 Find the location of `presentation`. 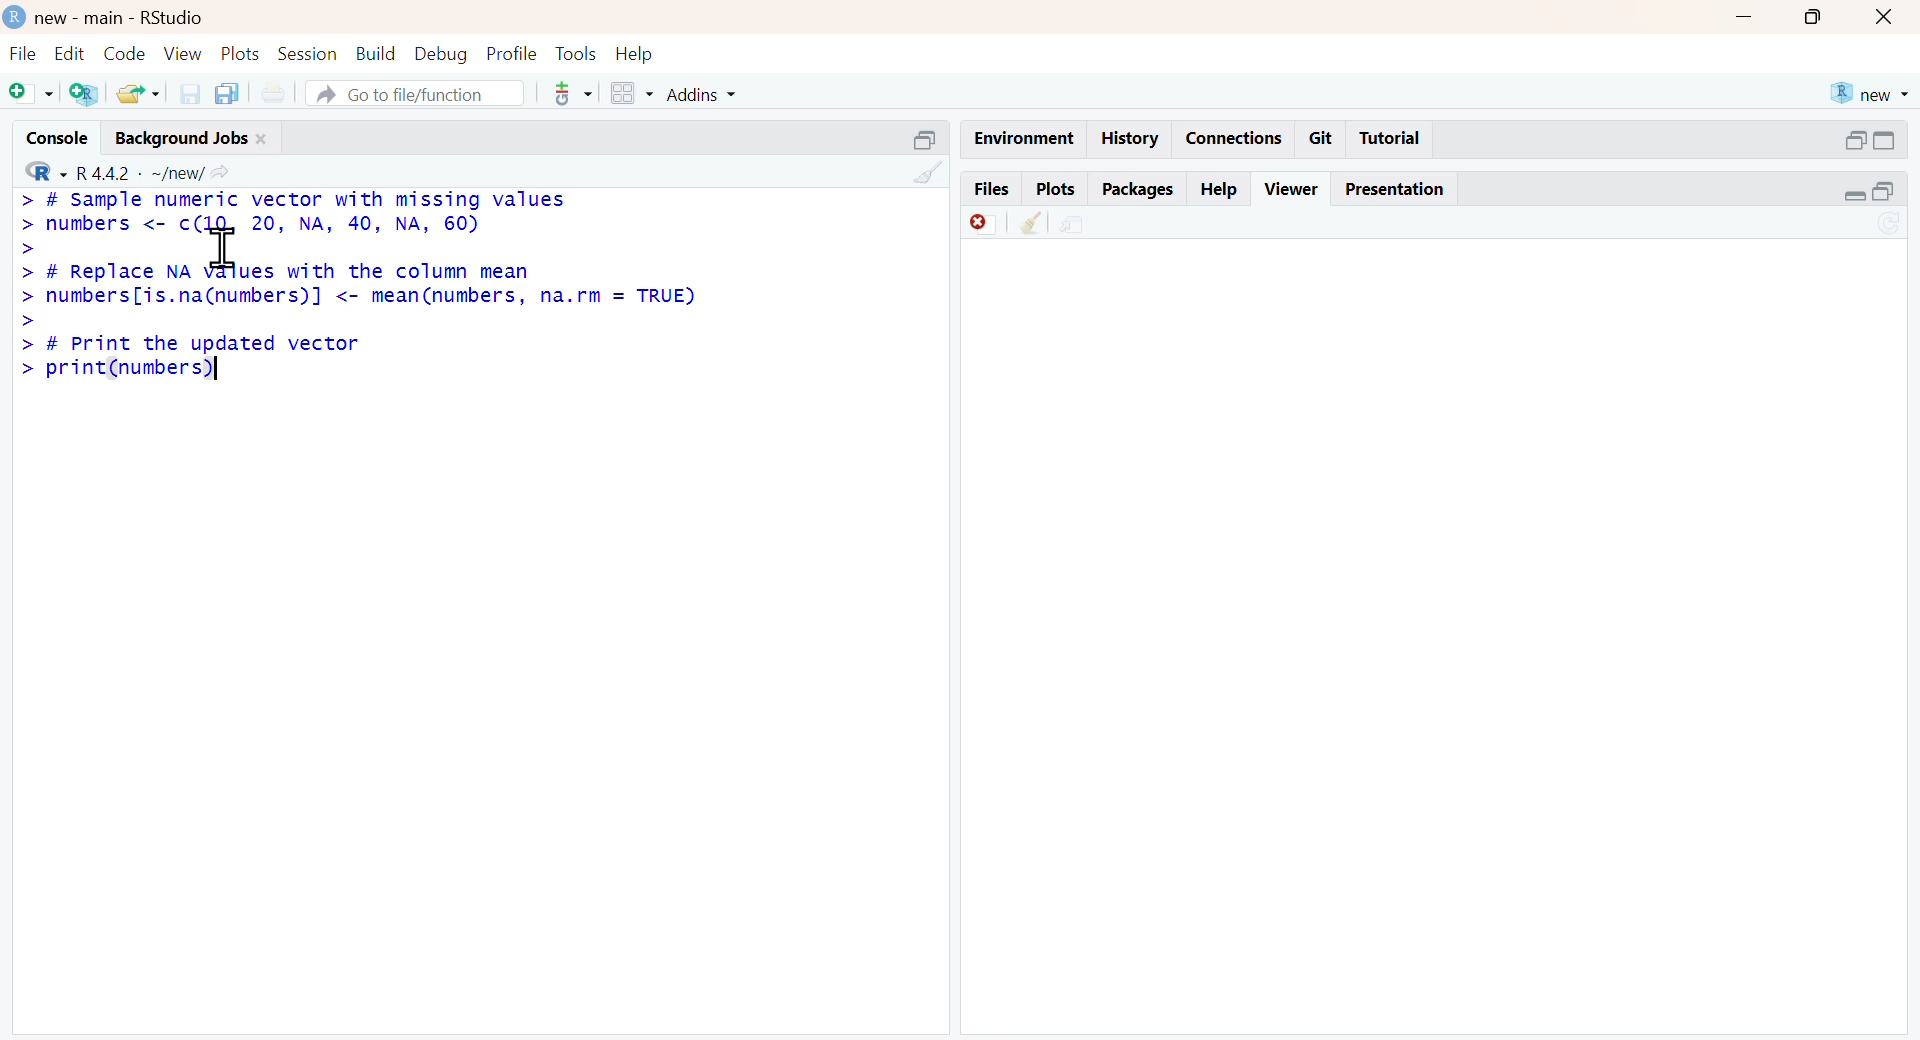

presentation is located at coordinates (1395, 189).